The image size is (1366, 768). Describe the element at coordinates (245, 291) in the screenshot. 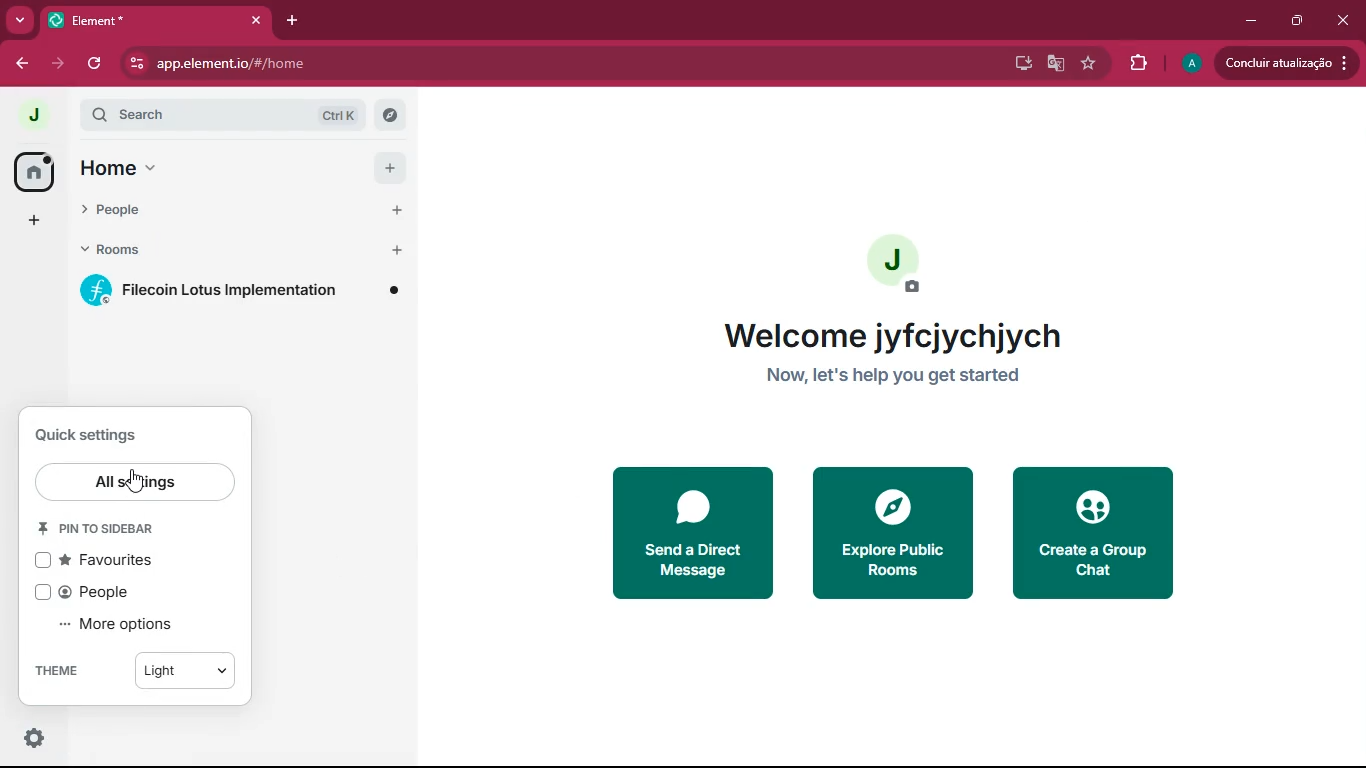

I see `filecoin lotus implementation` at that location.